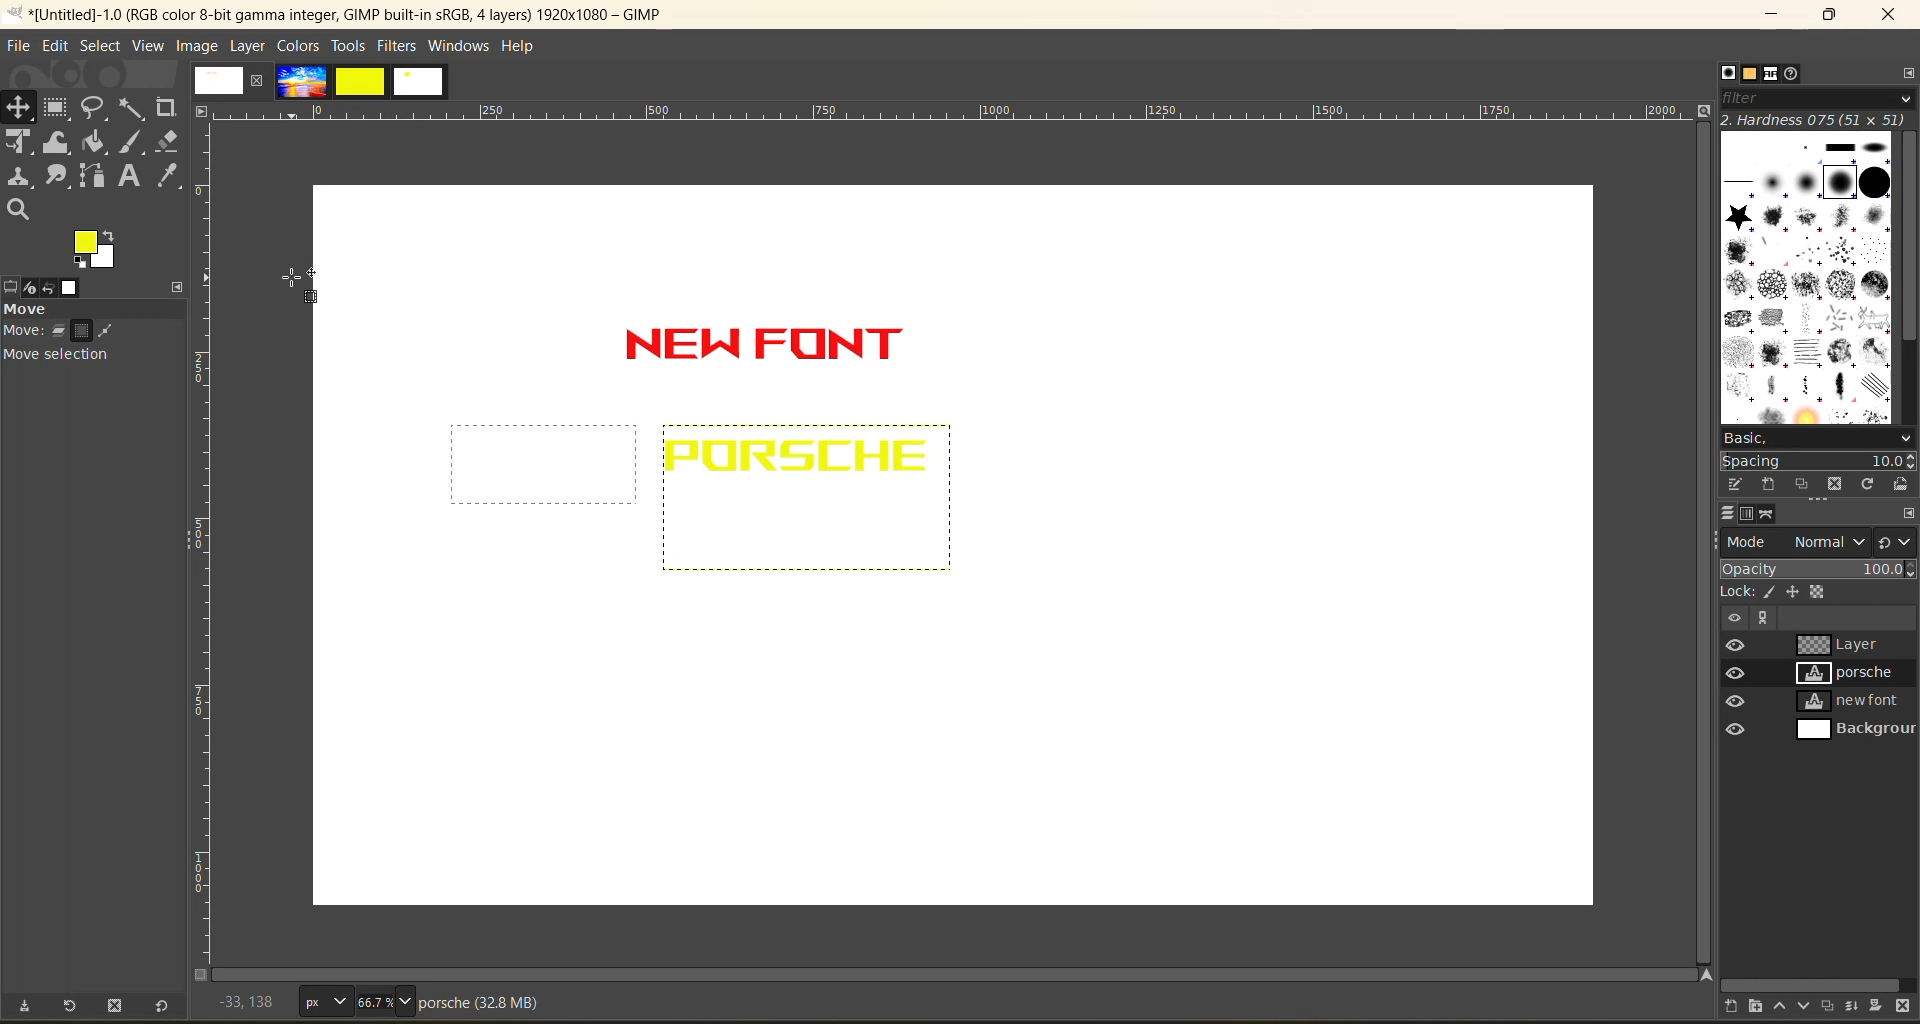 The image size is (1920, 1024). I want to click on image, so click(217, 80).